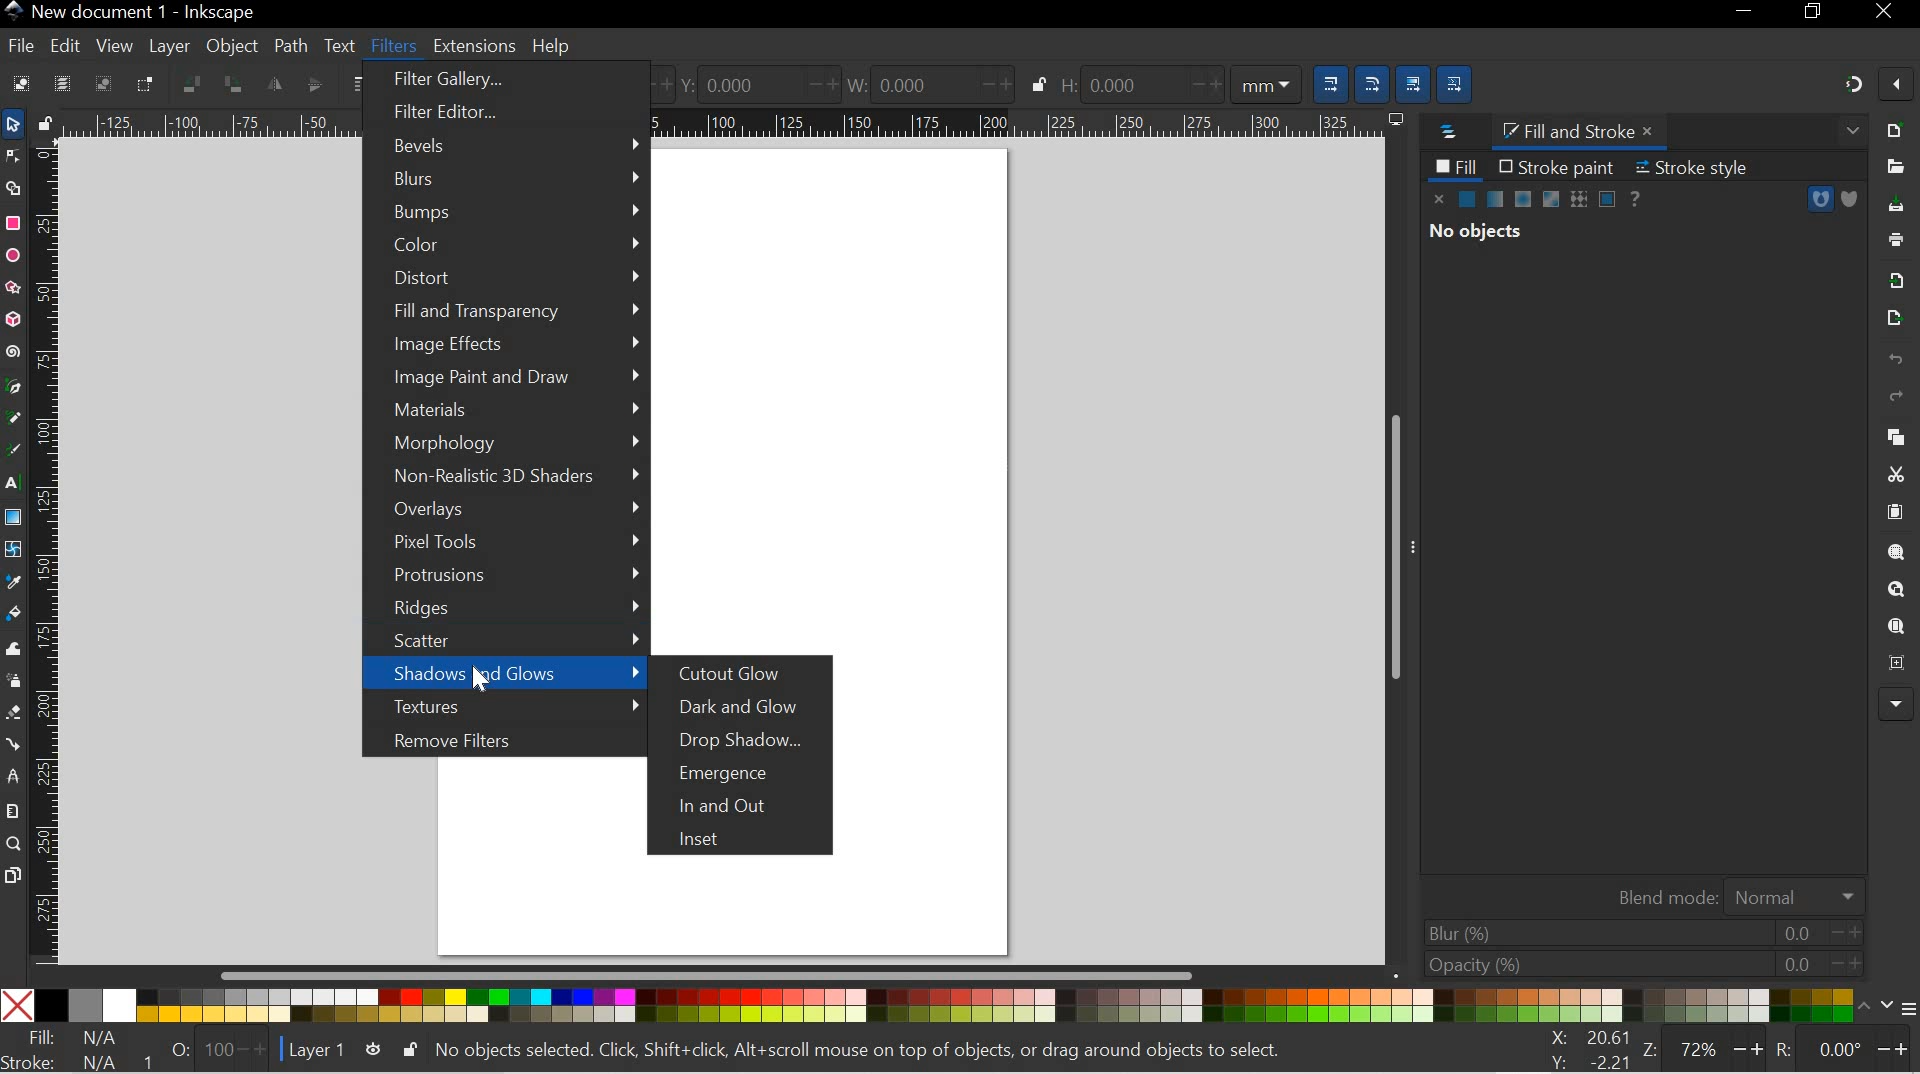 This screenshot has width=1920, height=1074. I want to click on ZOOM PAGE, so click(1895, 627).